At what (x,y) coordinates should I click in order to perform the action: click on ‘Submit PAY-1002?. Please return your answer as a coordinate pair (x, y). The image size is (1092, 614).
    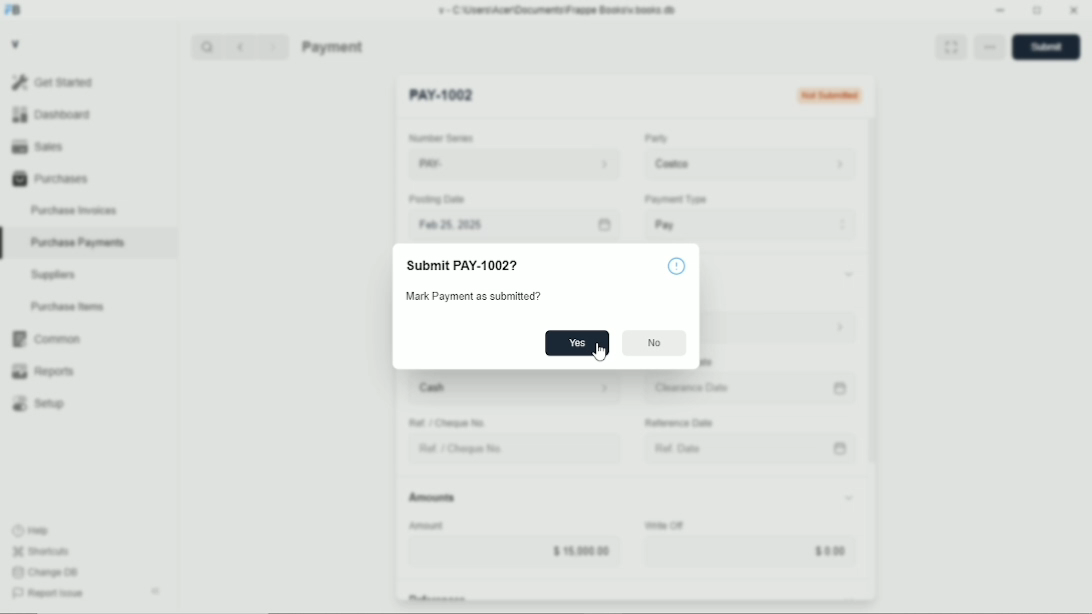
    Looking at the image, I should click on (460, 267).